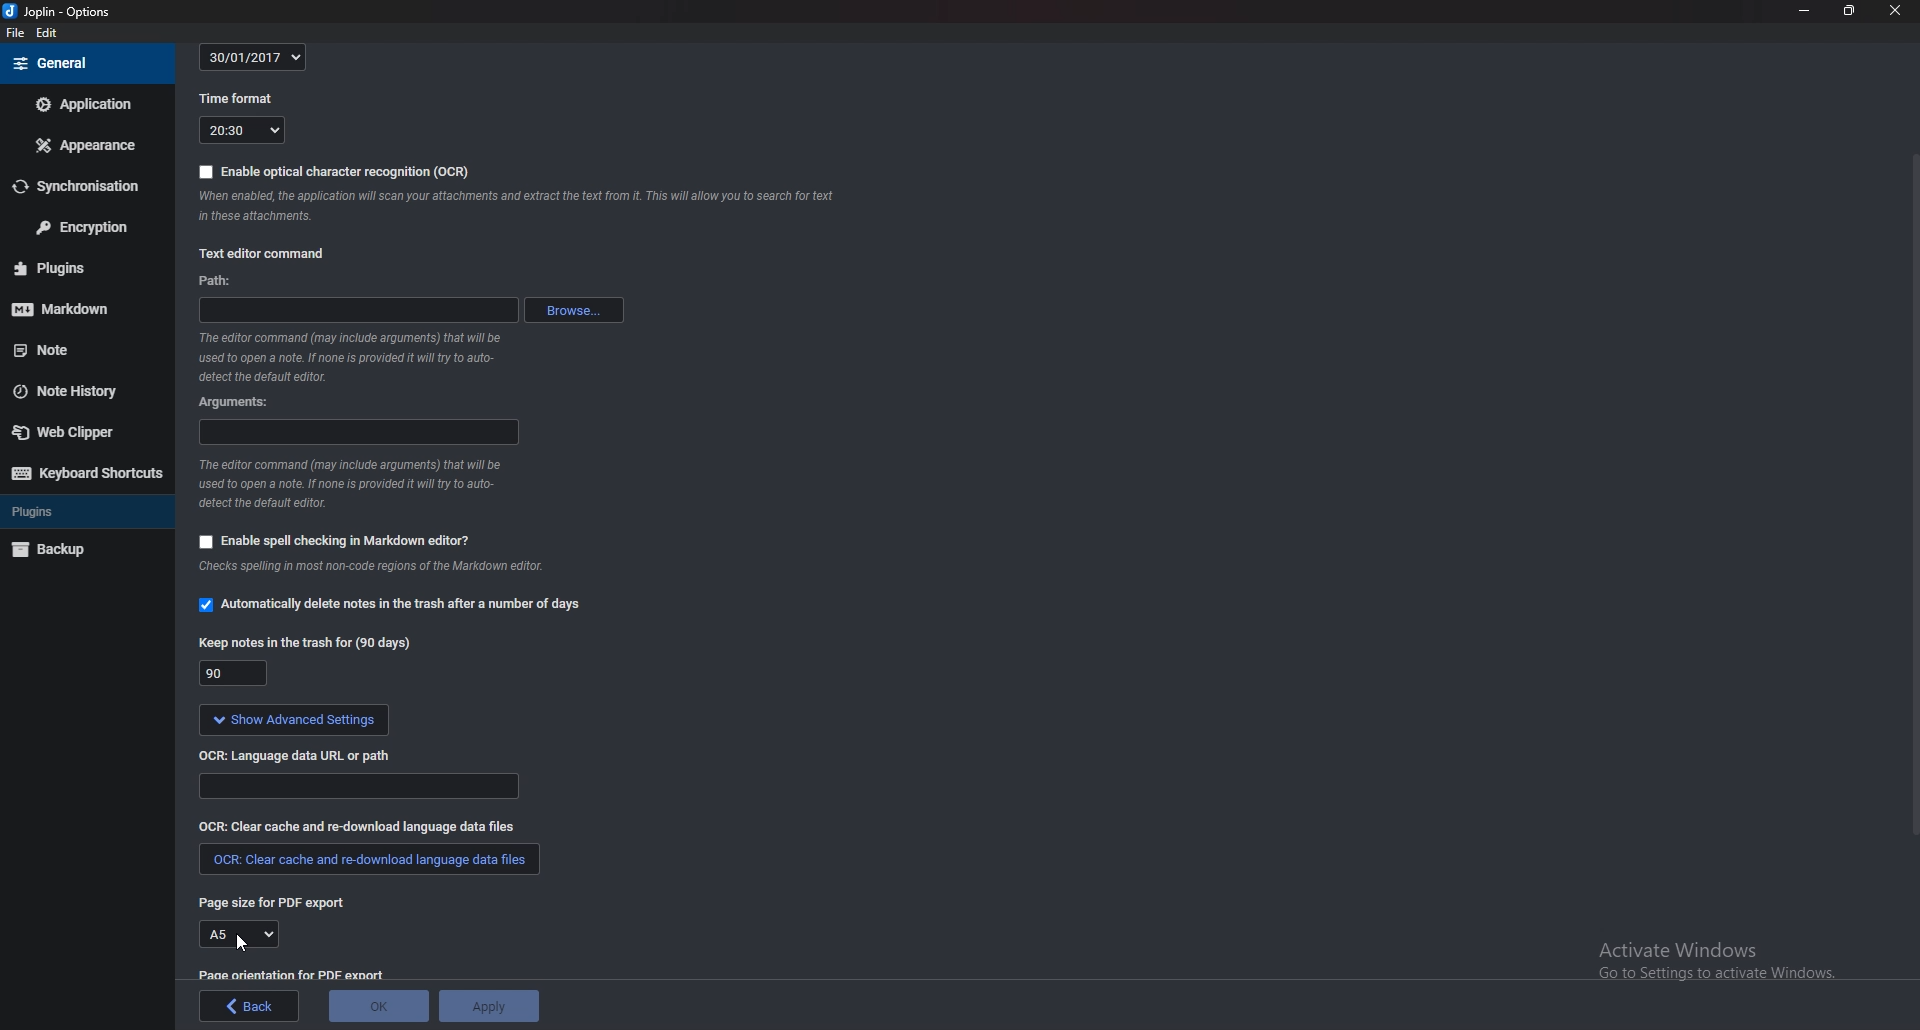 The width and height of the screenshot is (1920, 1030). I want to click on Text editor command, so click(266, 252).